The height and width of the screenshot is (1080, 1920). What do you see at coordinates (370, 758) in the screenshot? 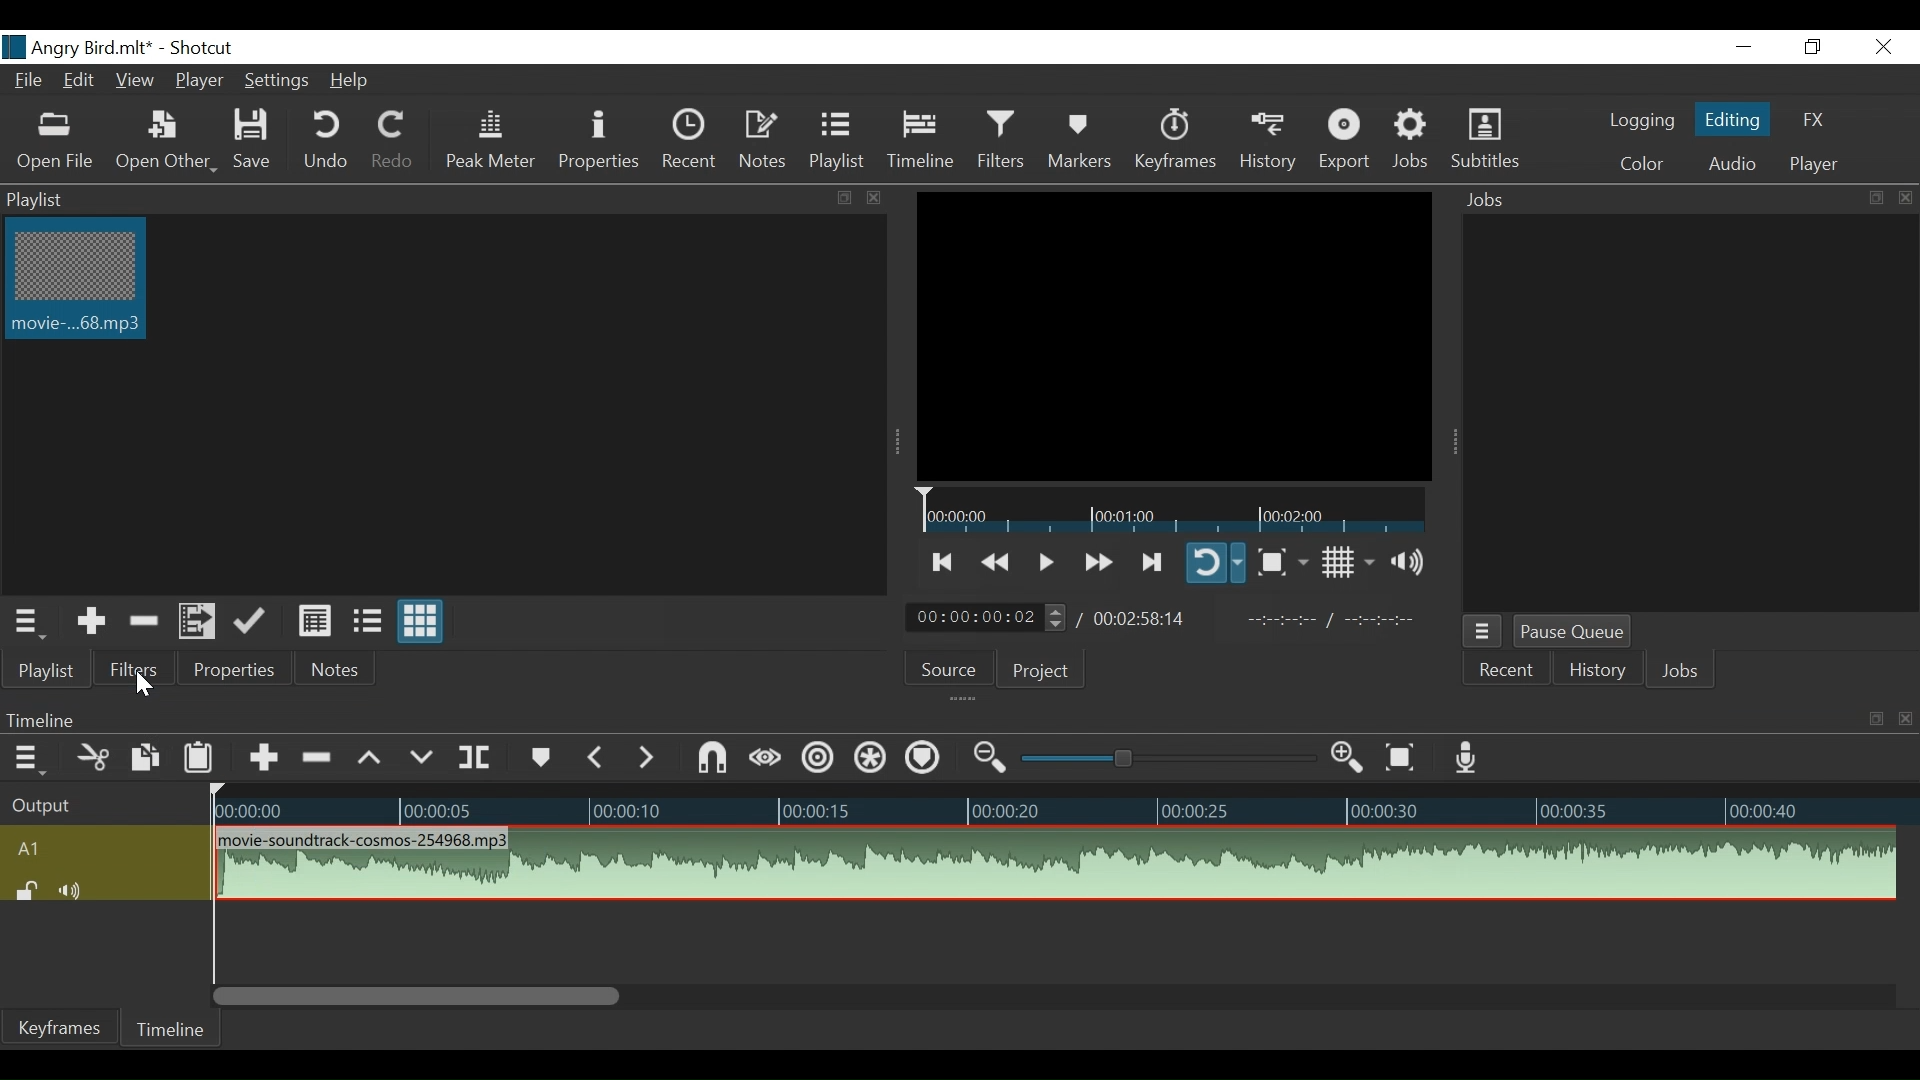
I see `Lift` at bounding box center [370, 758].